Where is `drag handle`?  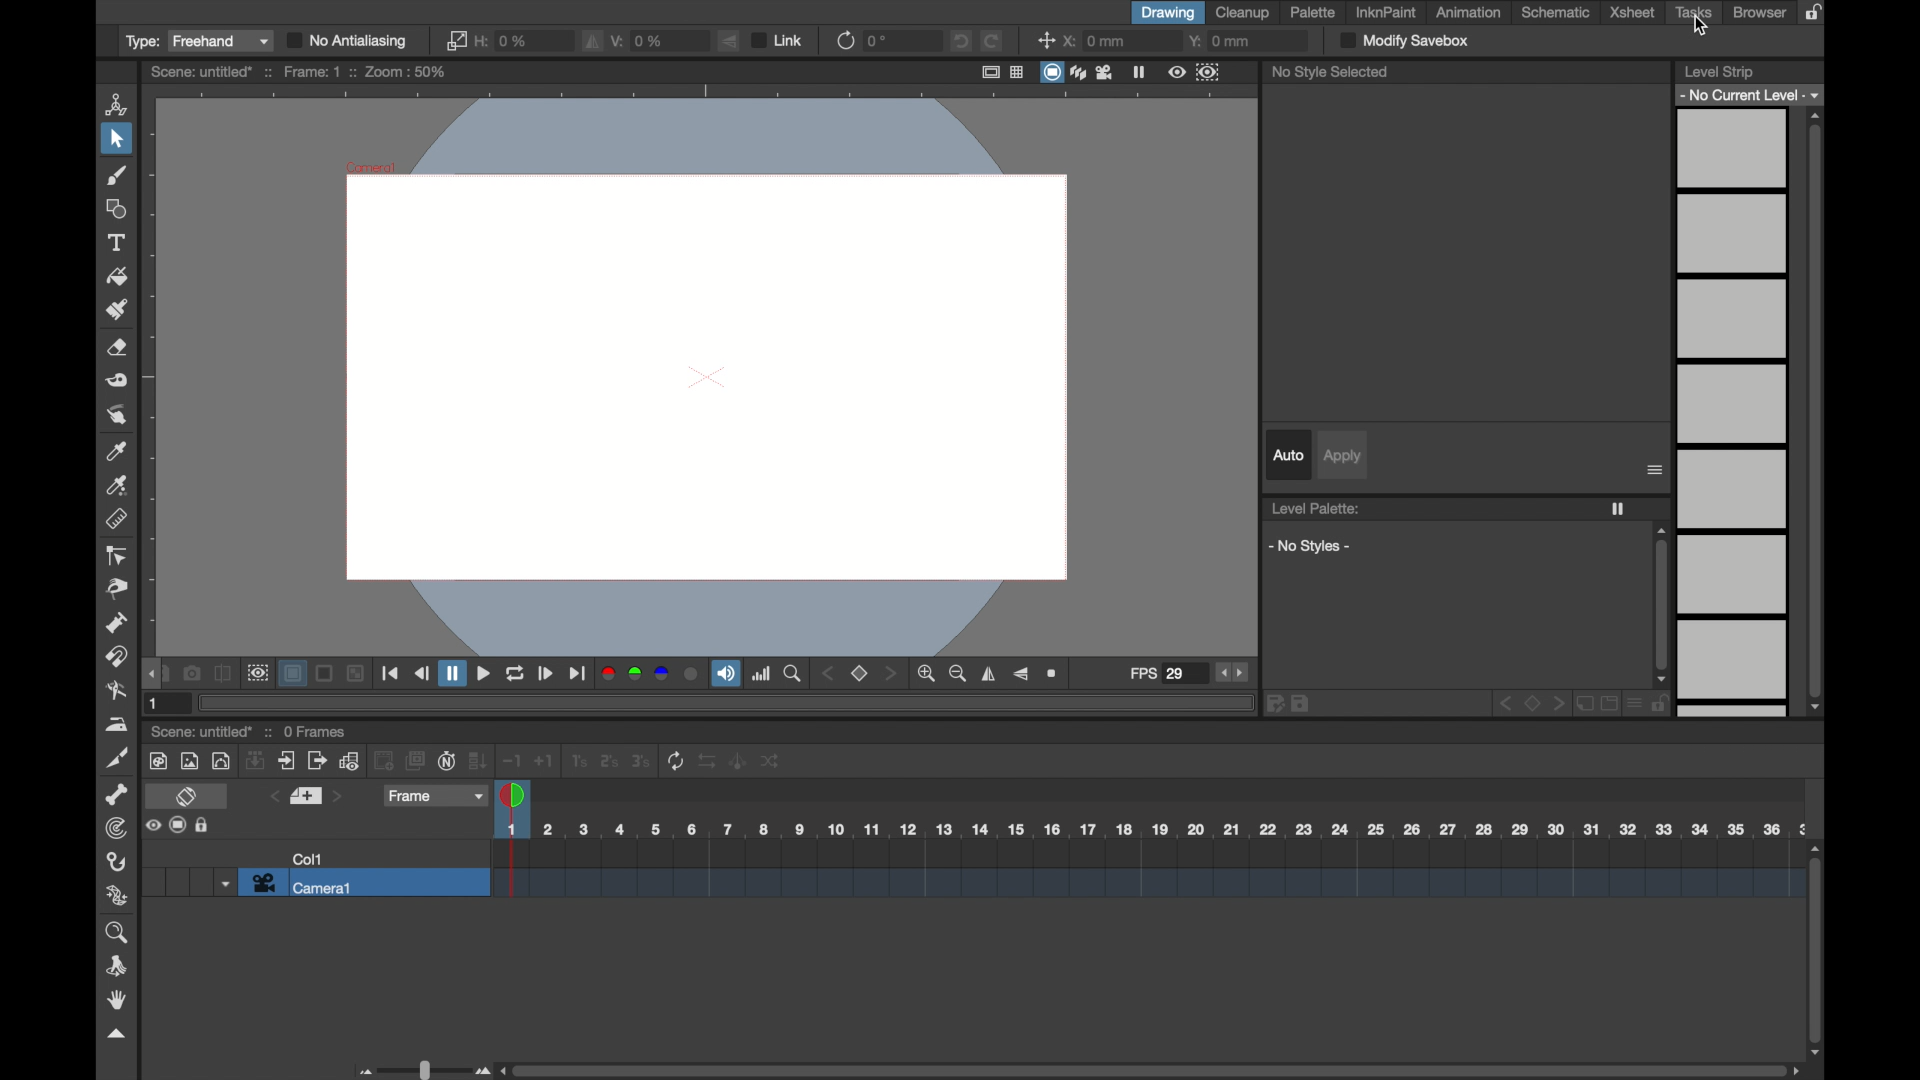
drag handle is located at coordinates (155, 674).